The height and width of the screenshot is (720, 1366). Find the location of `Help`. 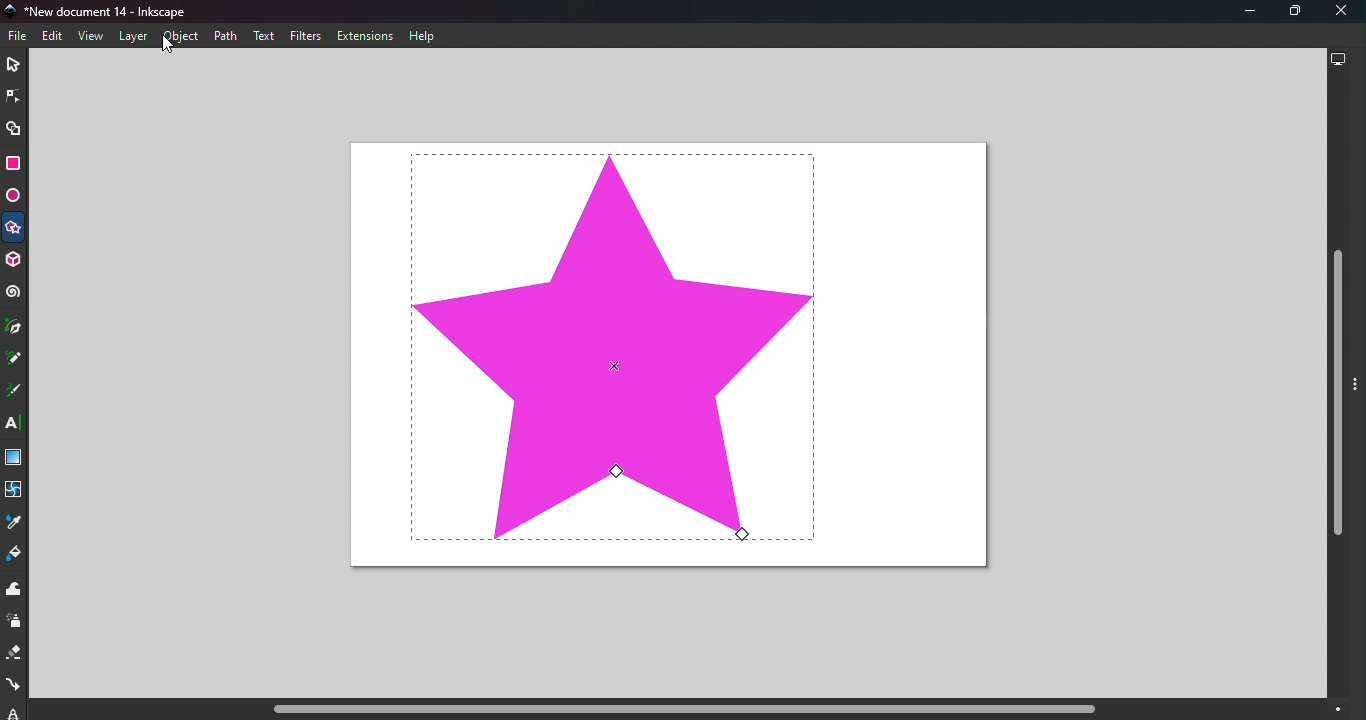

Help is located at coordinates (424, 37).